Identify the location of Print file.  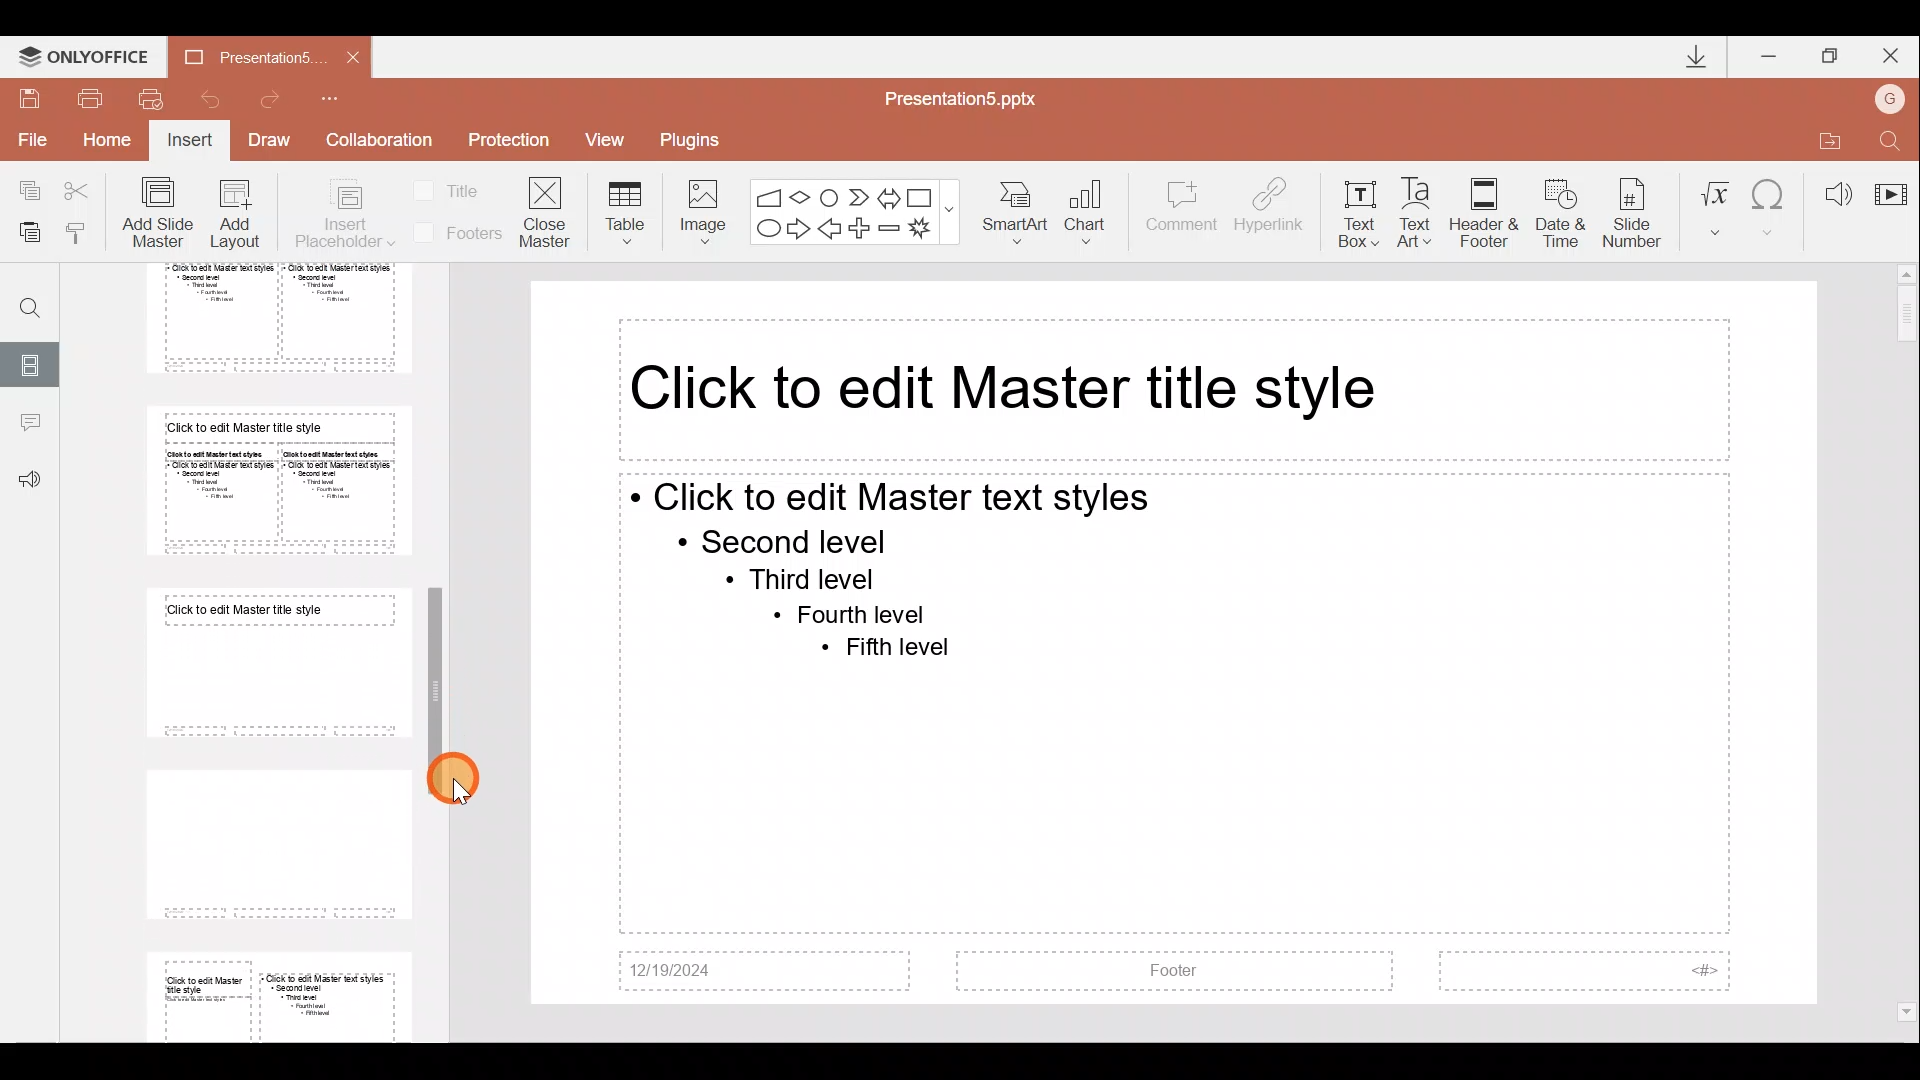
(91, 97).